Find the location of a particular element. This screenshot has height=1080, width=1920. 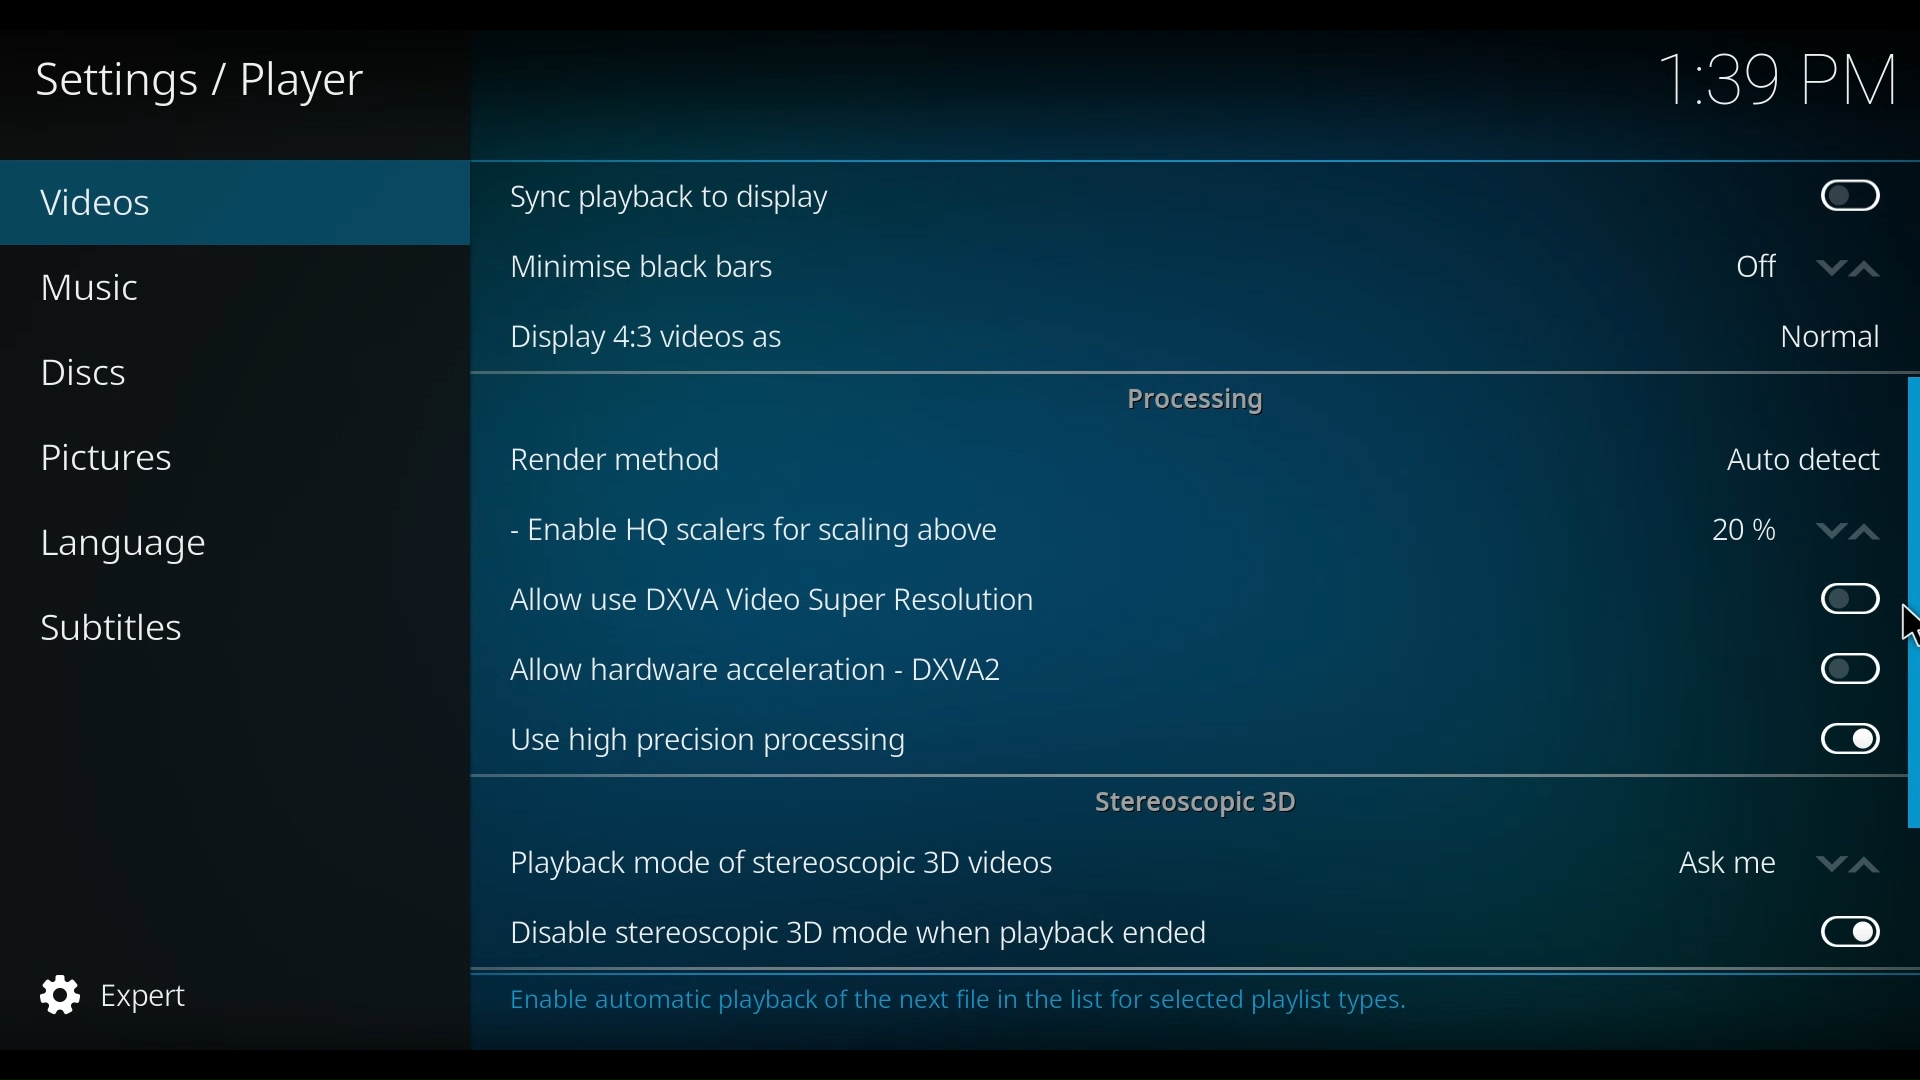

Allow use DXVA Video Super Resolution is located at coordinates (1143, 603).